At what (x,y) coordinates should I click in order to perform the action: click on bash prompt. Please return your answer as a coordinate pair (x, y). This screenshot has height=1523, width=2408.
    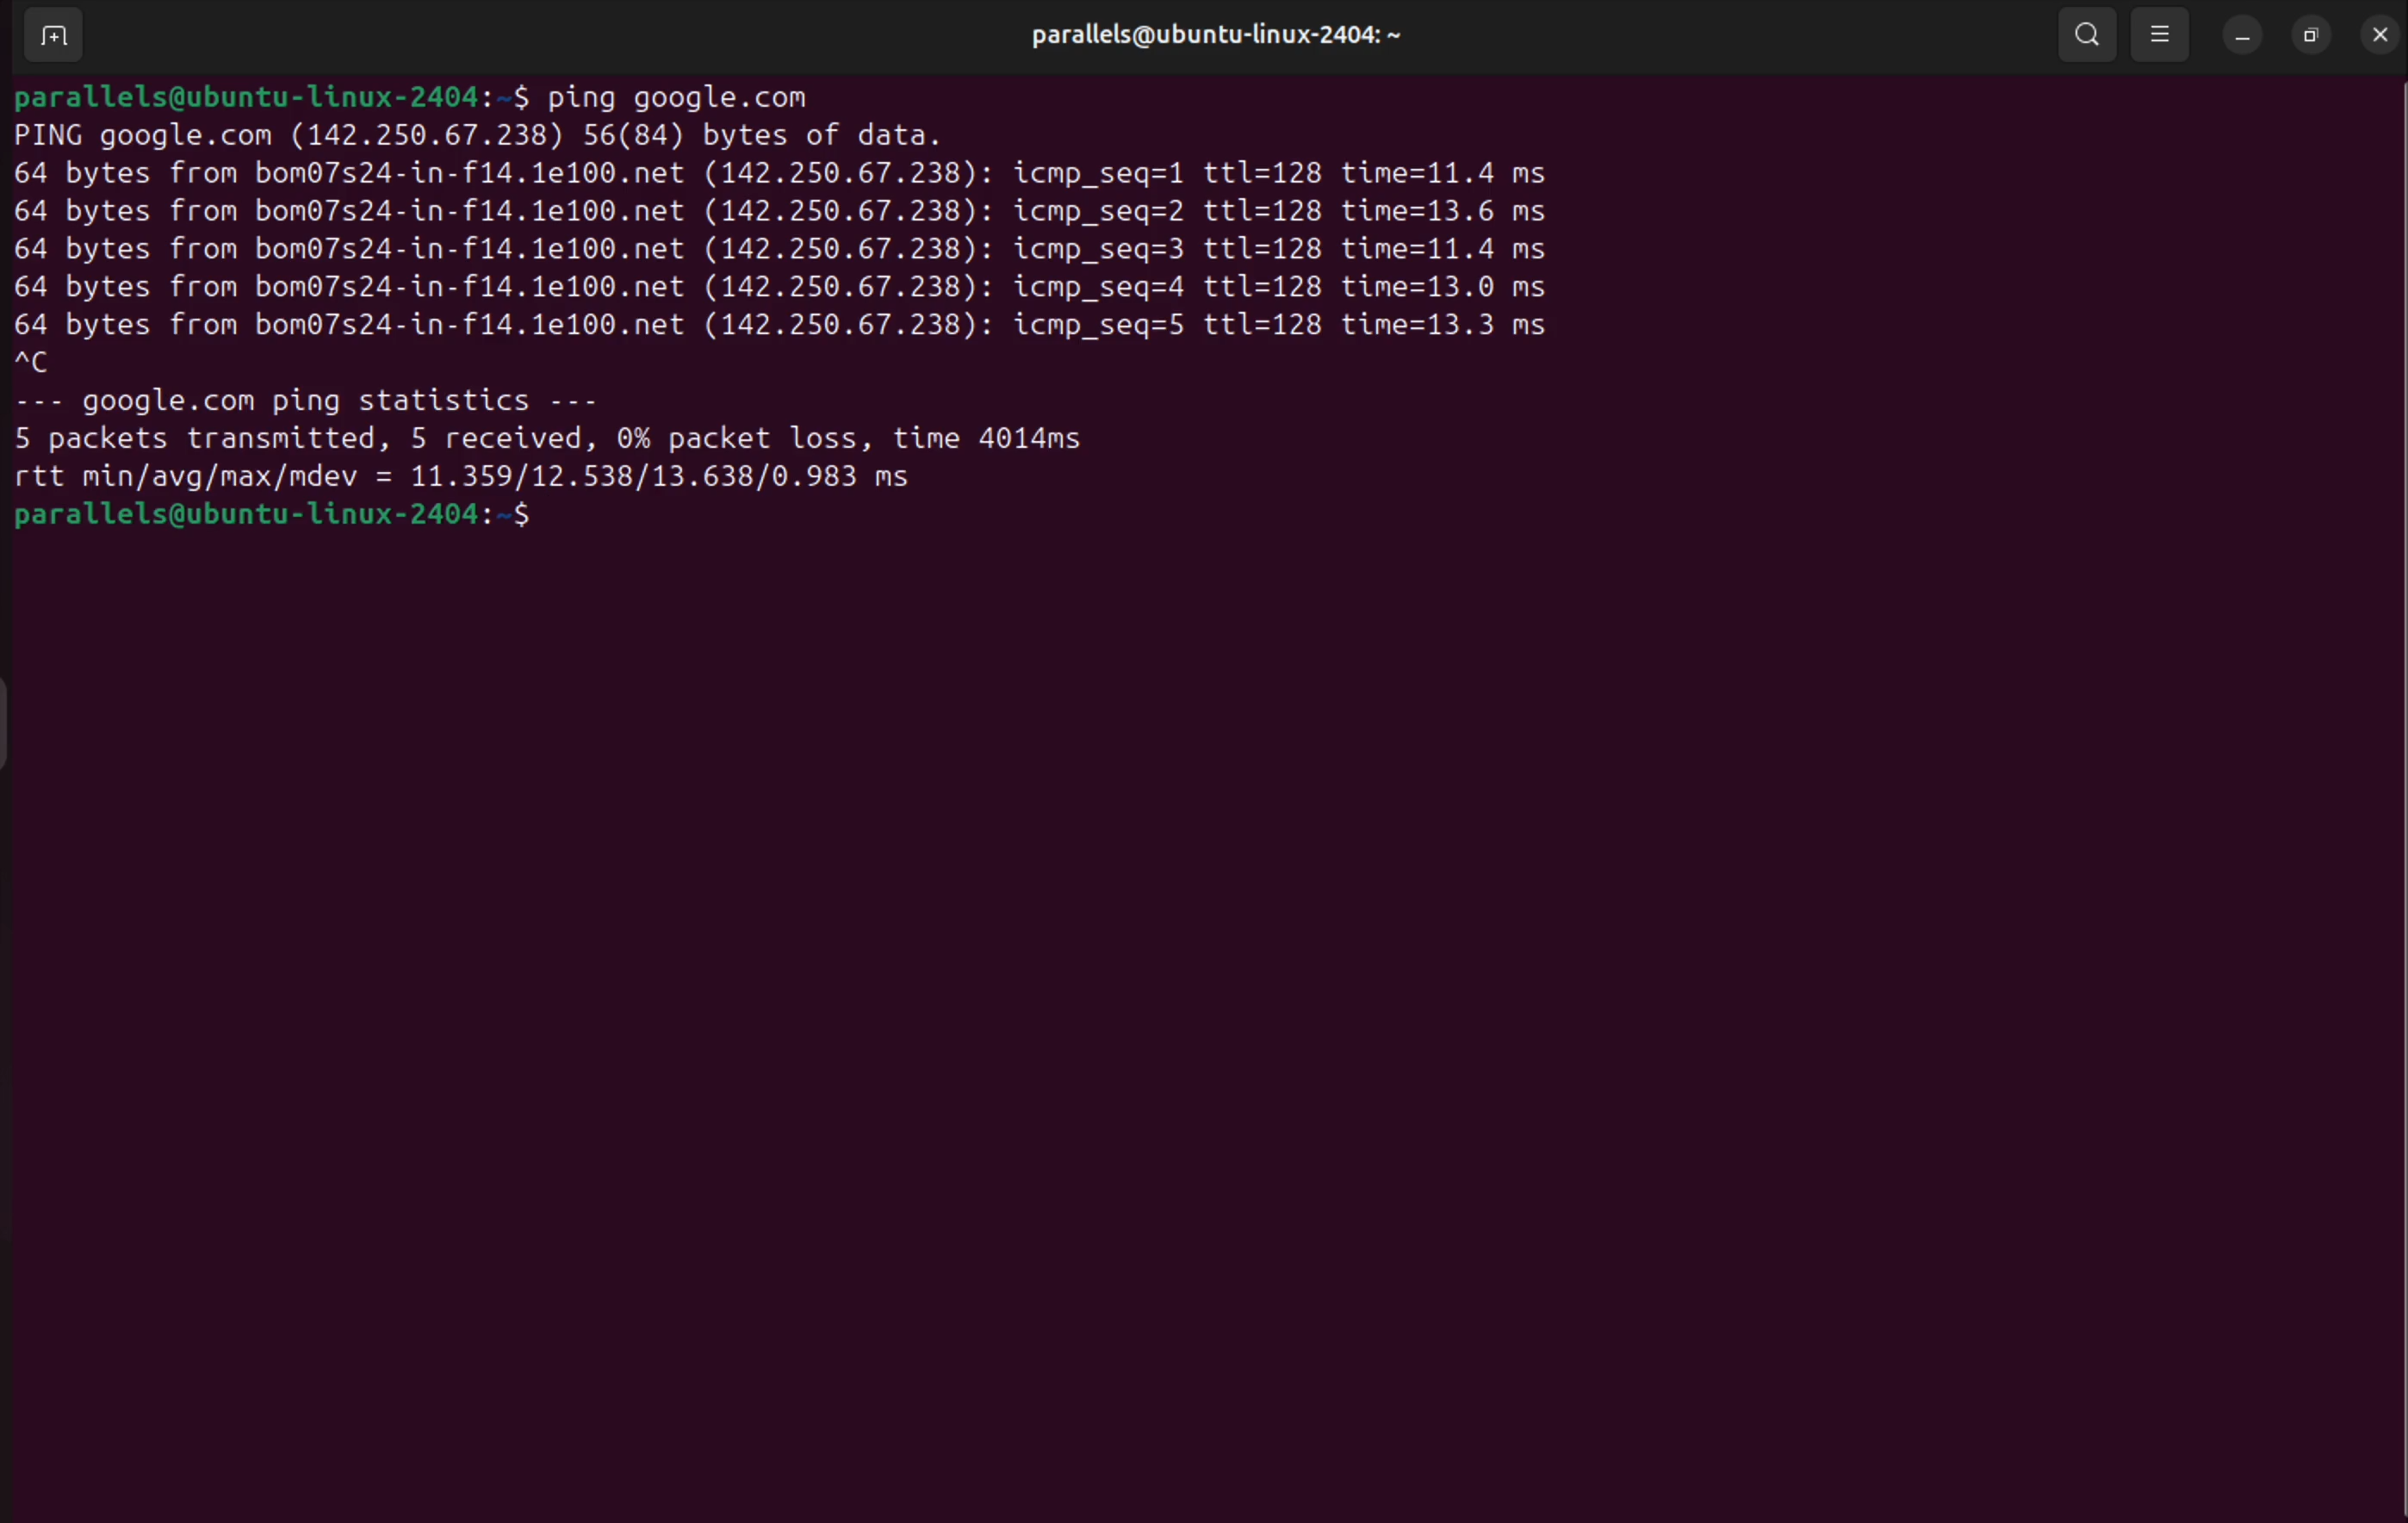
    Looking at the image, I should click on (266, 94).